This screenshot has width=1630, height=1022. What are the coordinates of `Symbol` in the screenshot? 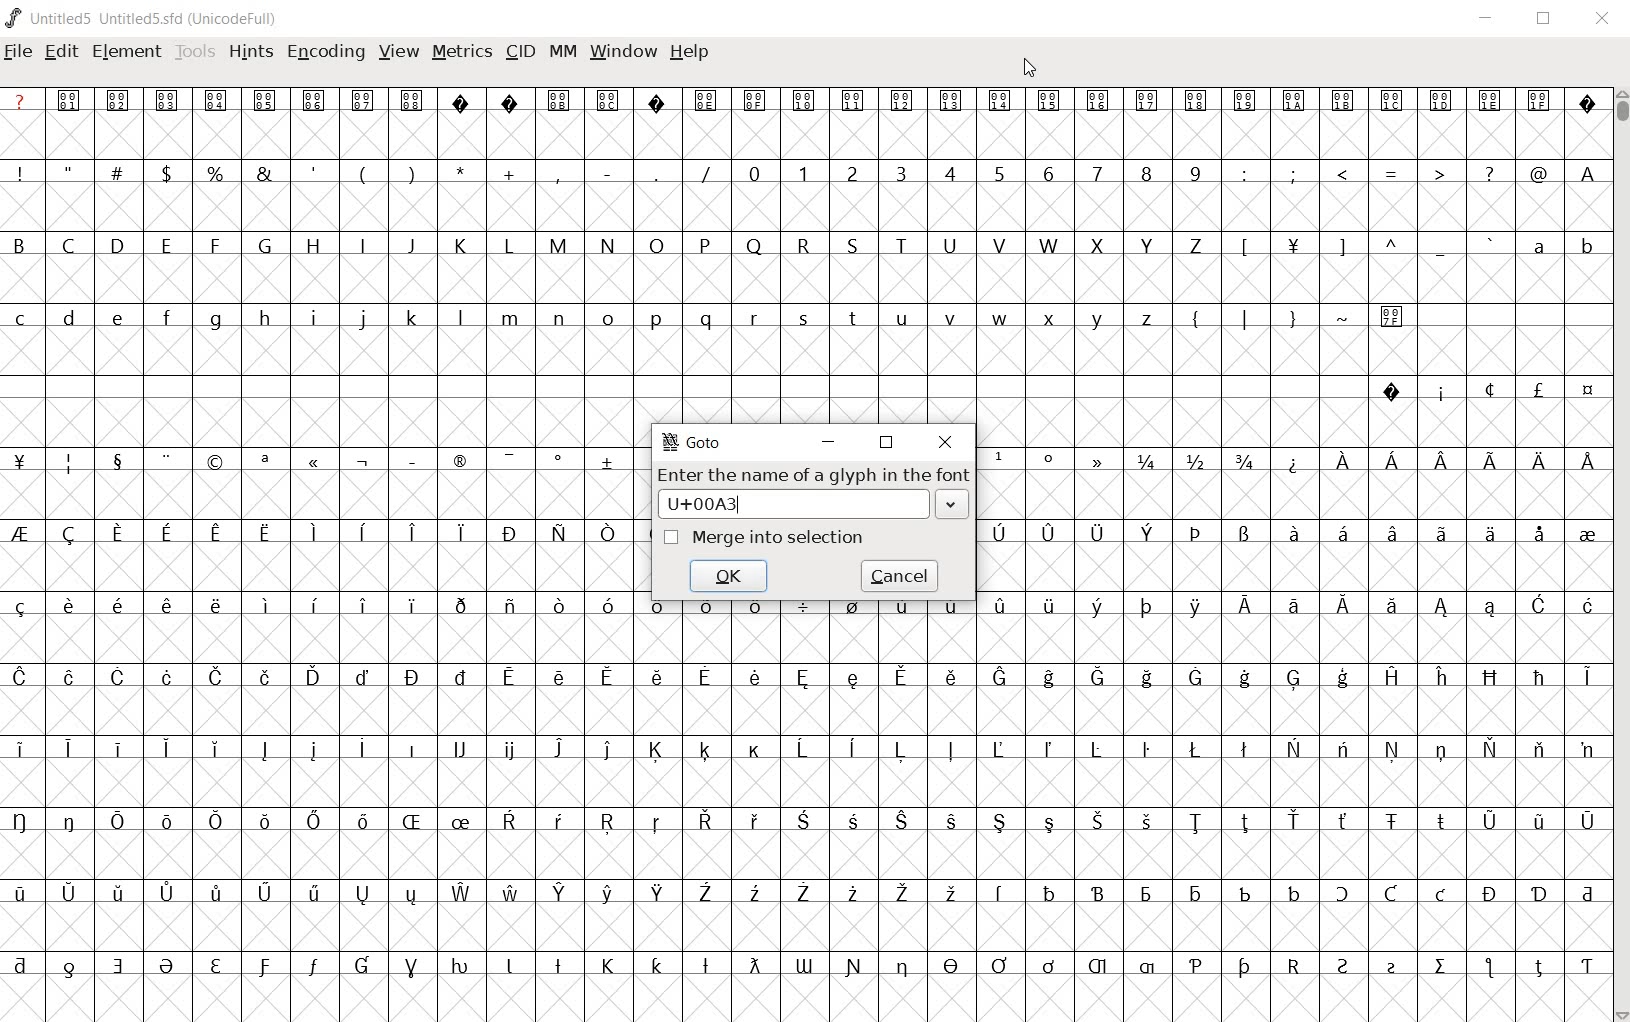 It's located at (803, 746).